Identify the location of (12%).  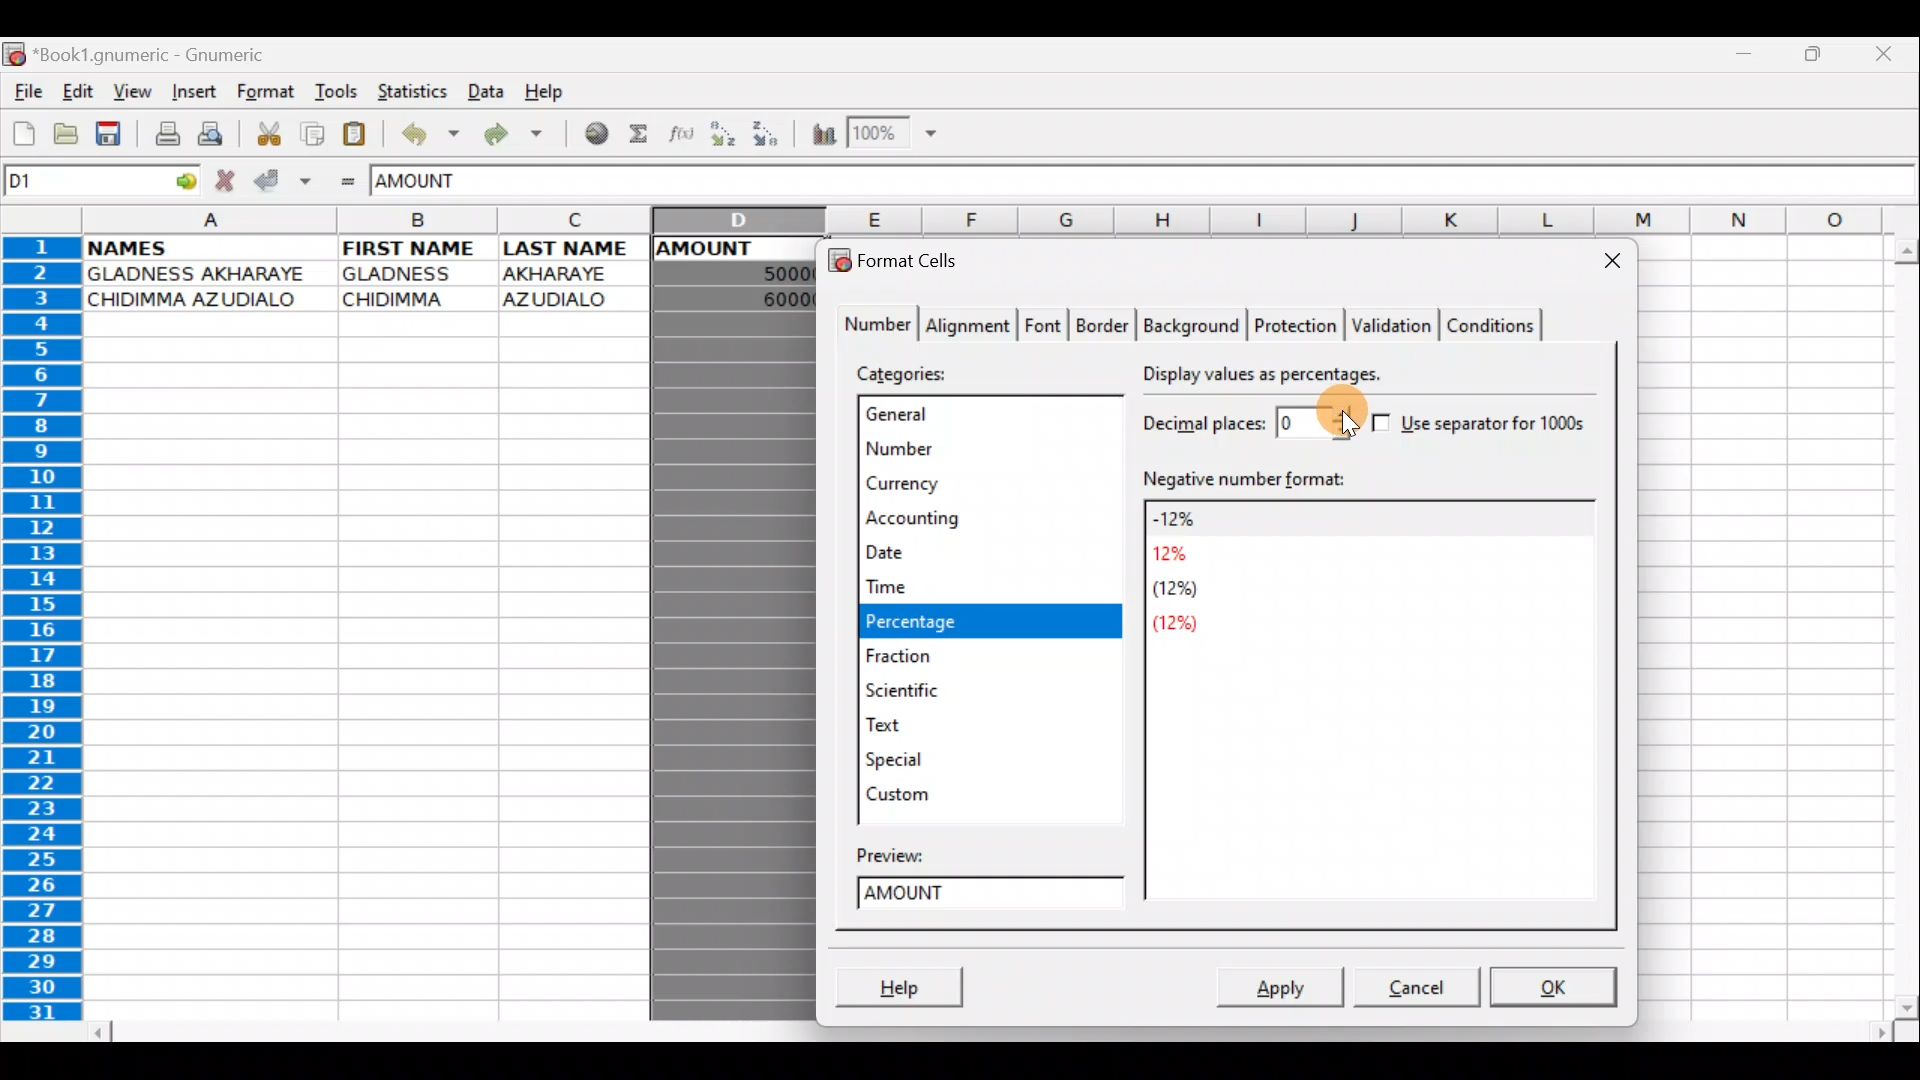
(1183, 592).